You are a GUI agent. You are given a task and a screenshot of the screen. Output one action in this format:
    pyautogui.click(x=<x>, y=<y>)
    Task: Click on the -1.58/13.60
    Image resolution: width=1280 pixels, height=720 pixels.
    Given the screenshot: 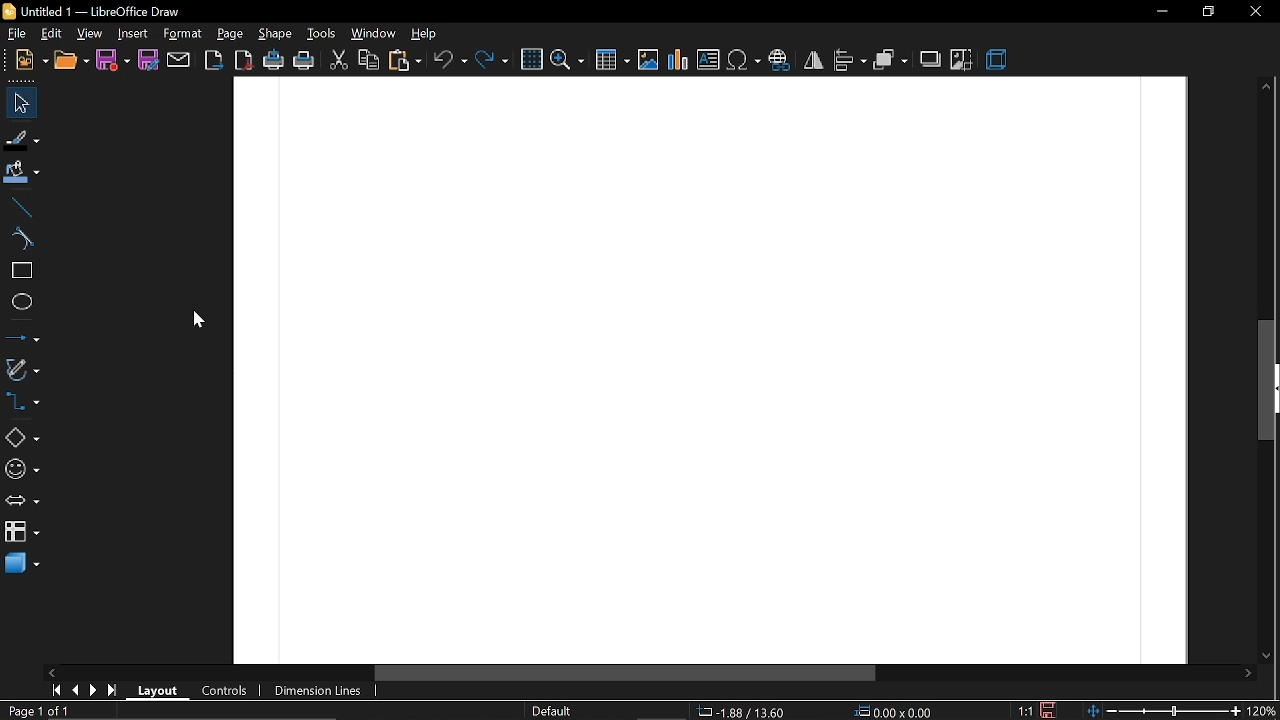 What is the action you would take?
    pyautogui.click(x=746, y=712)
    